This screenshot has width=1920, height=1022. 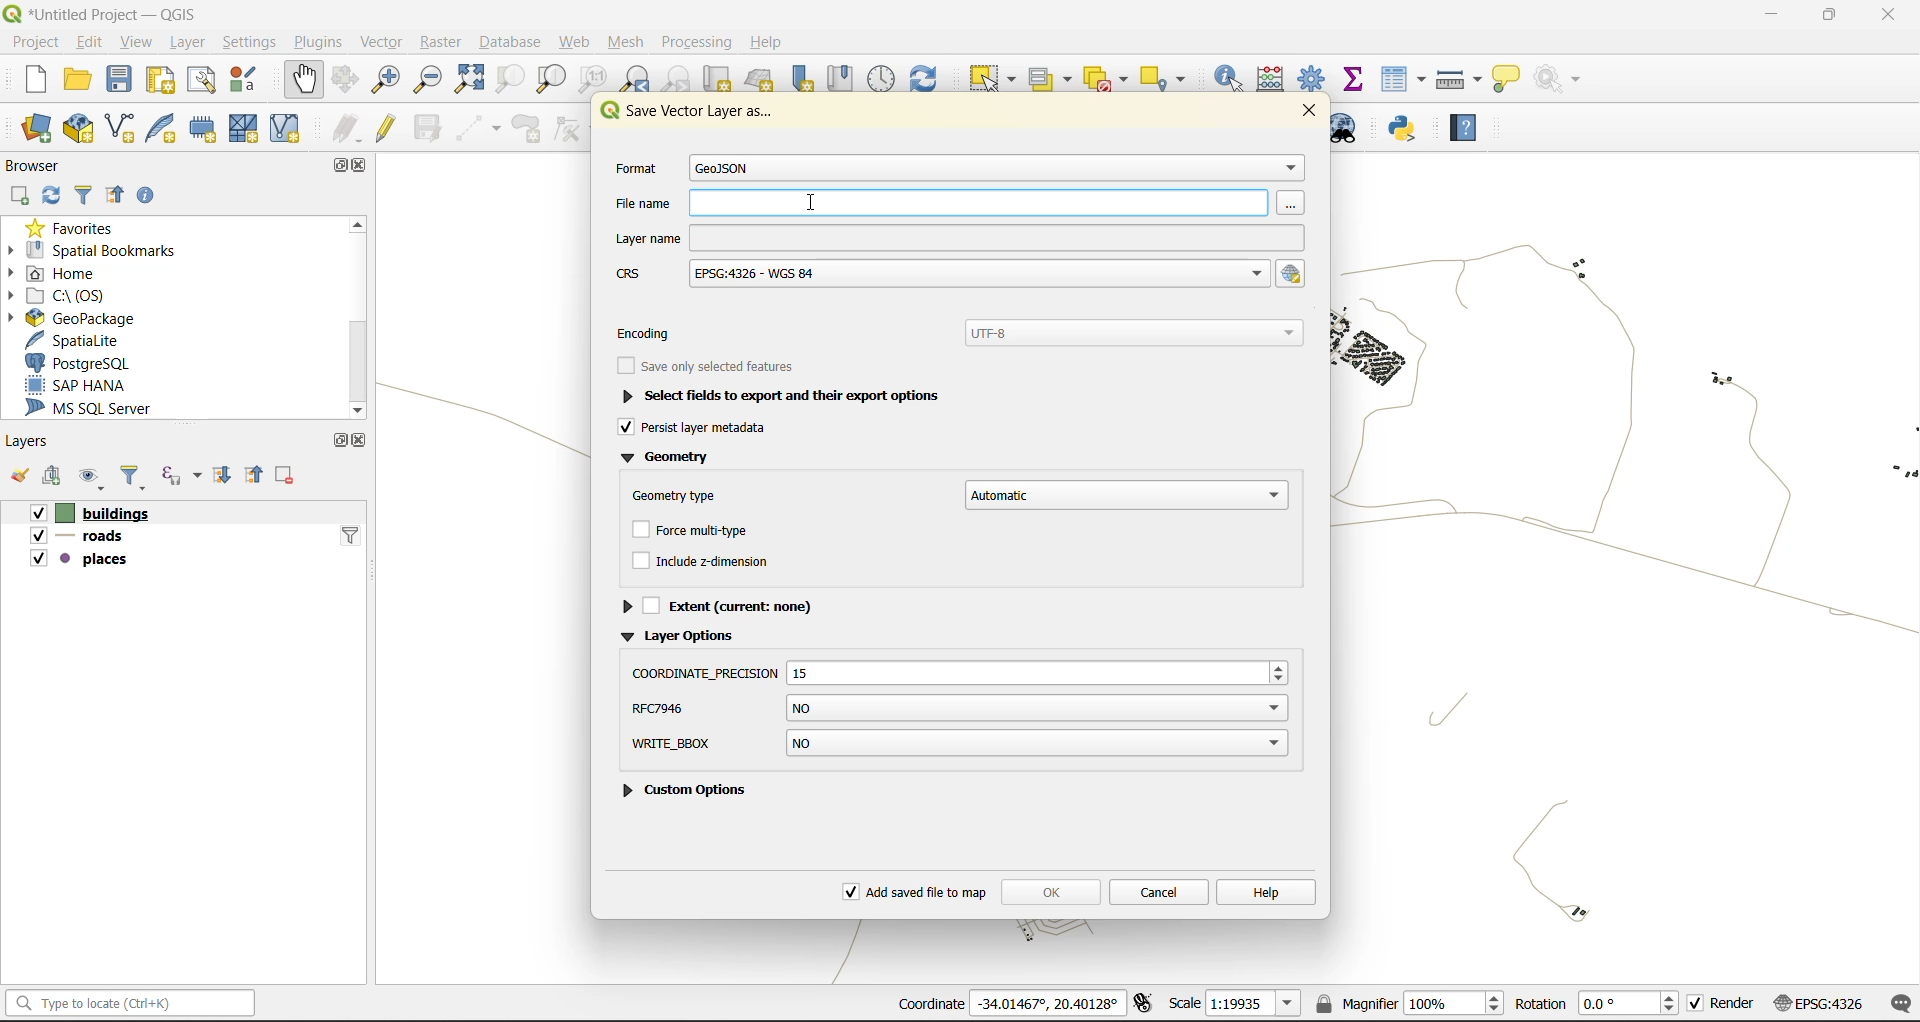 I want to click on select value, so click(x=1052, y=79).